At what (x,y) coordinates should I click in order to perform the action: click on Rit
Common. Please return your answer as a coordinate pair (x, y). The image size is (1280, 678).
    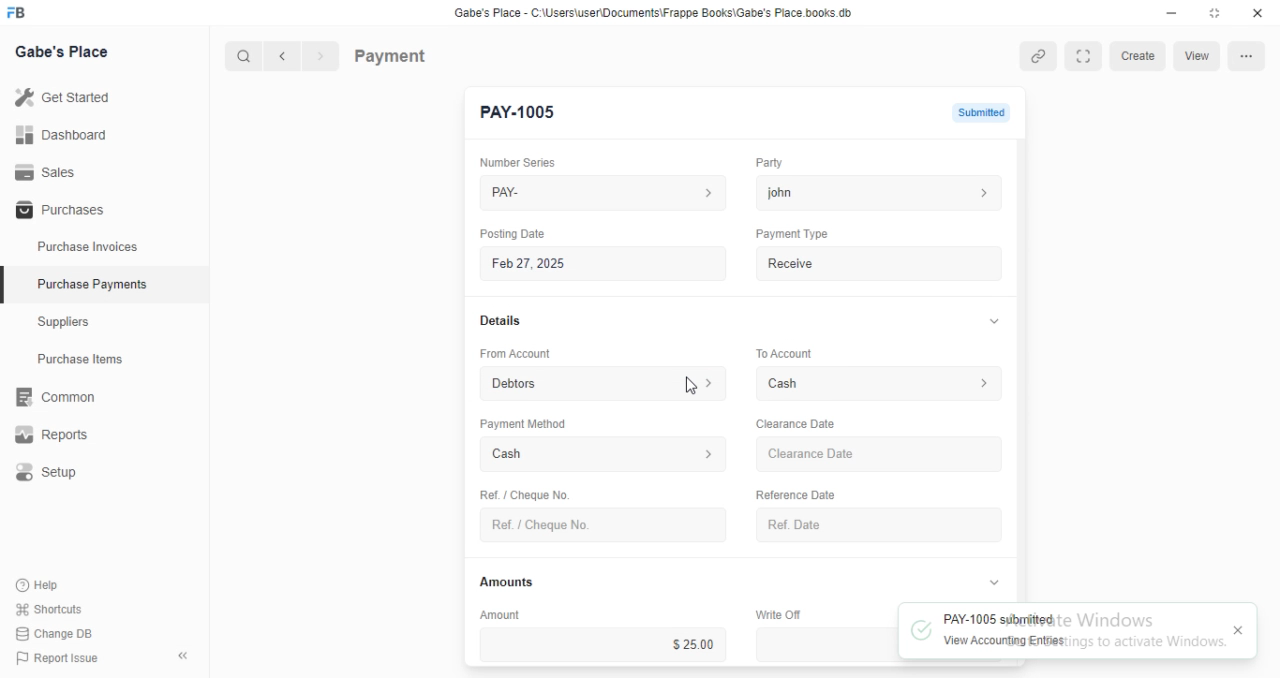
    Looking at the image, I should click on (55, 398).